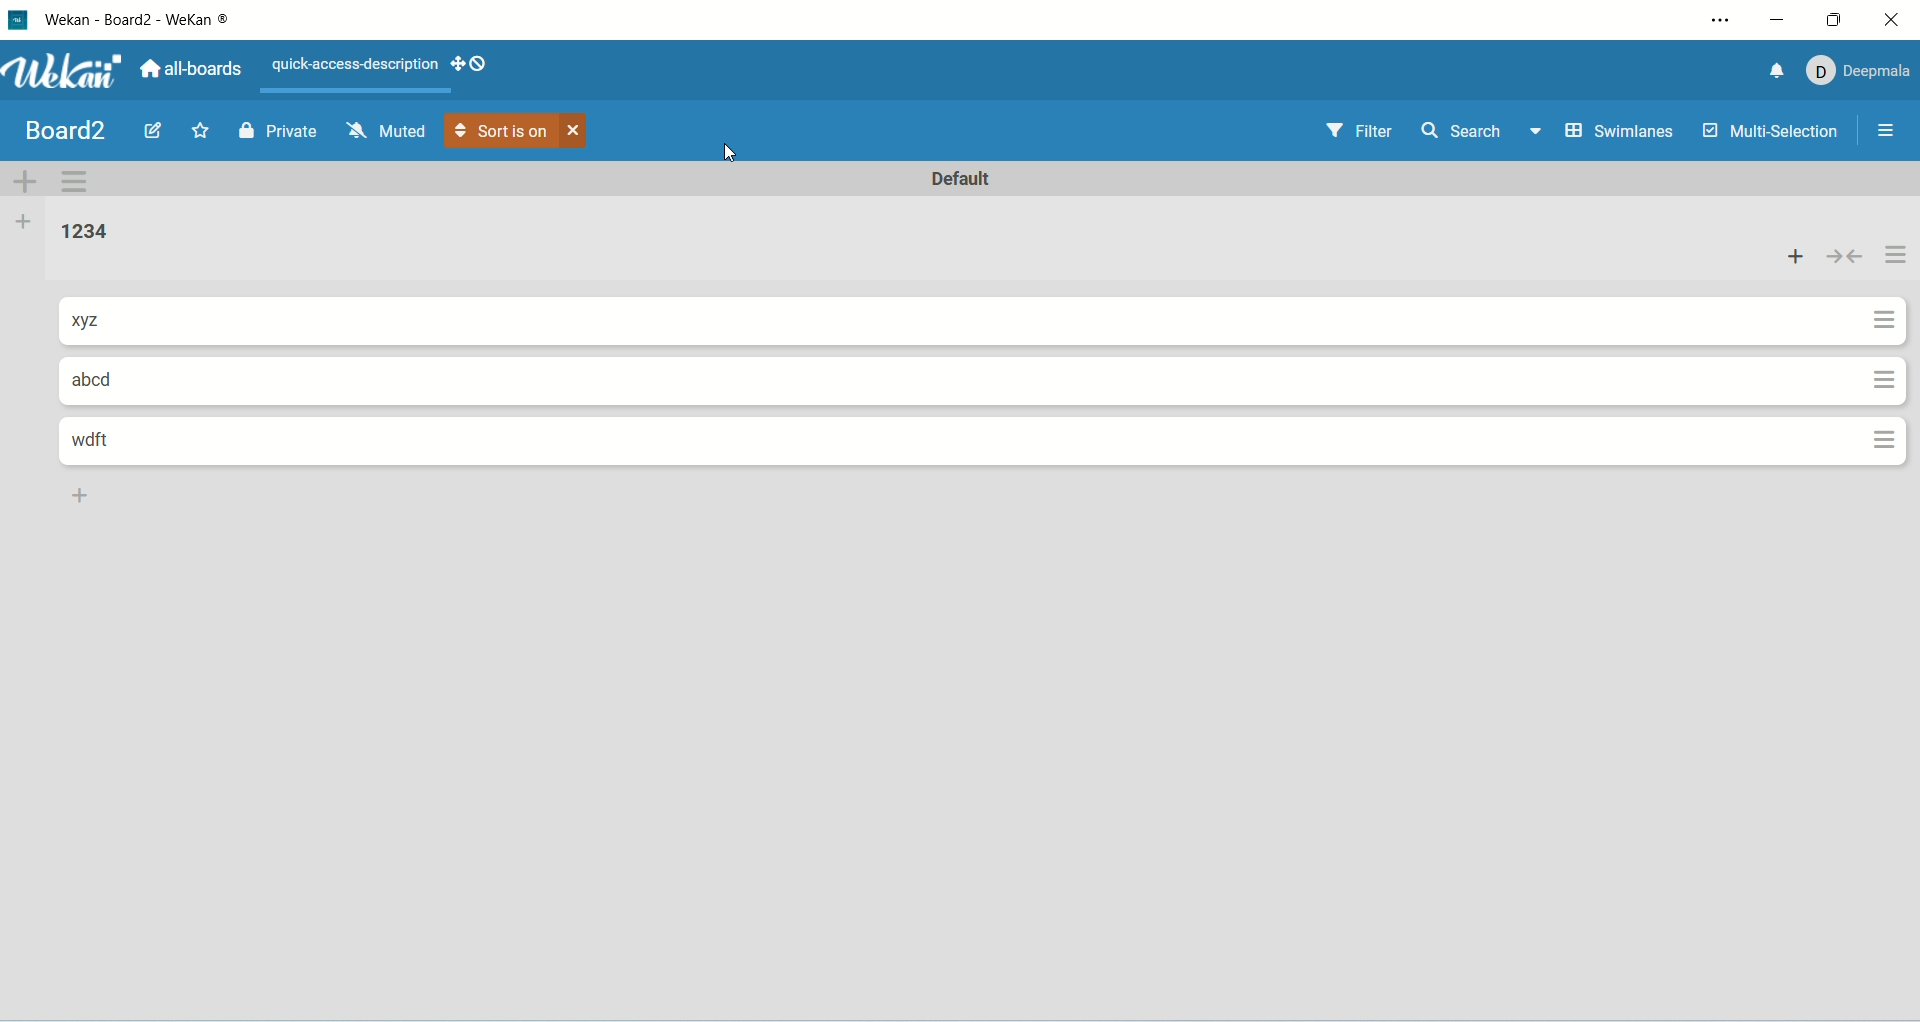 The height and width of the screenshot is (1022, 1920). What do you see at coordinates (92, 233) in the screenshot?
I see `list` at bounding box center [92, 233].